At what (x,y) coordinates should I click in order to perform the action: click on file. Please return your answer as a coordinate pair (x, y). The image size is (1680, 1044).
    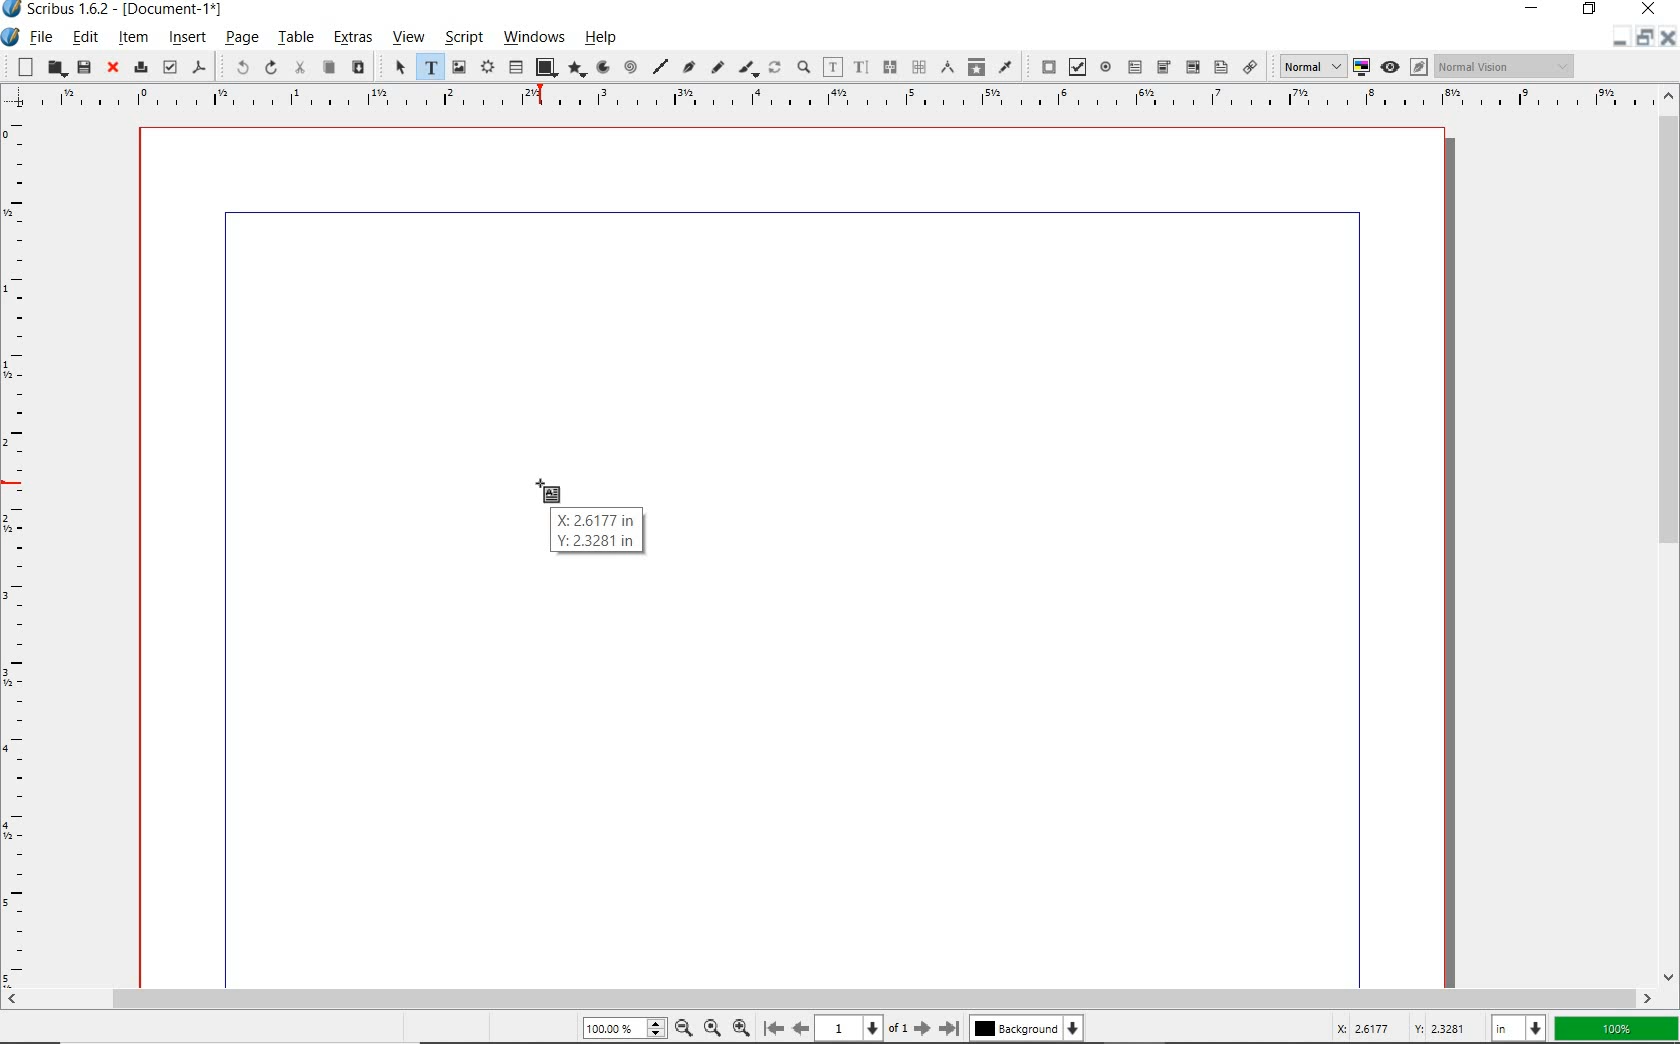
    Looking at the image, I should click on (41, 37).